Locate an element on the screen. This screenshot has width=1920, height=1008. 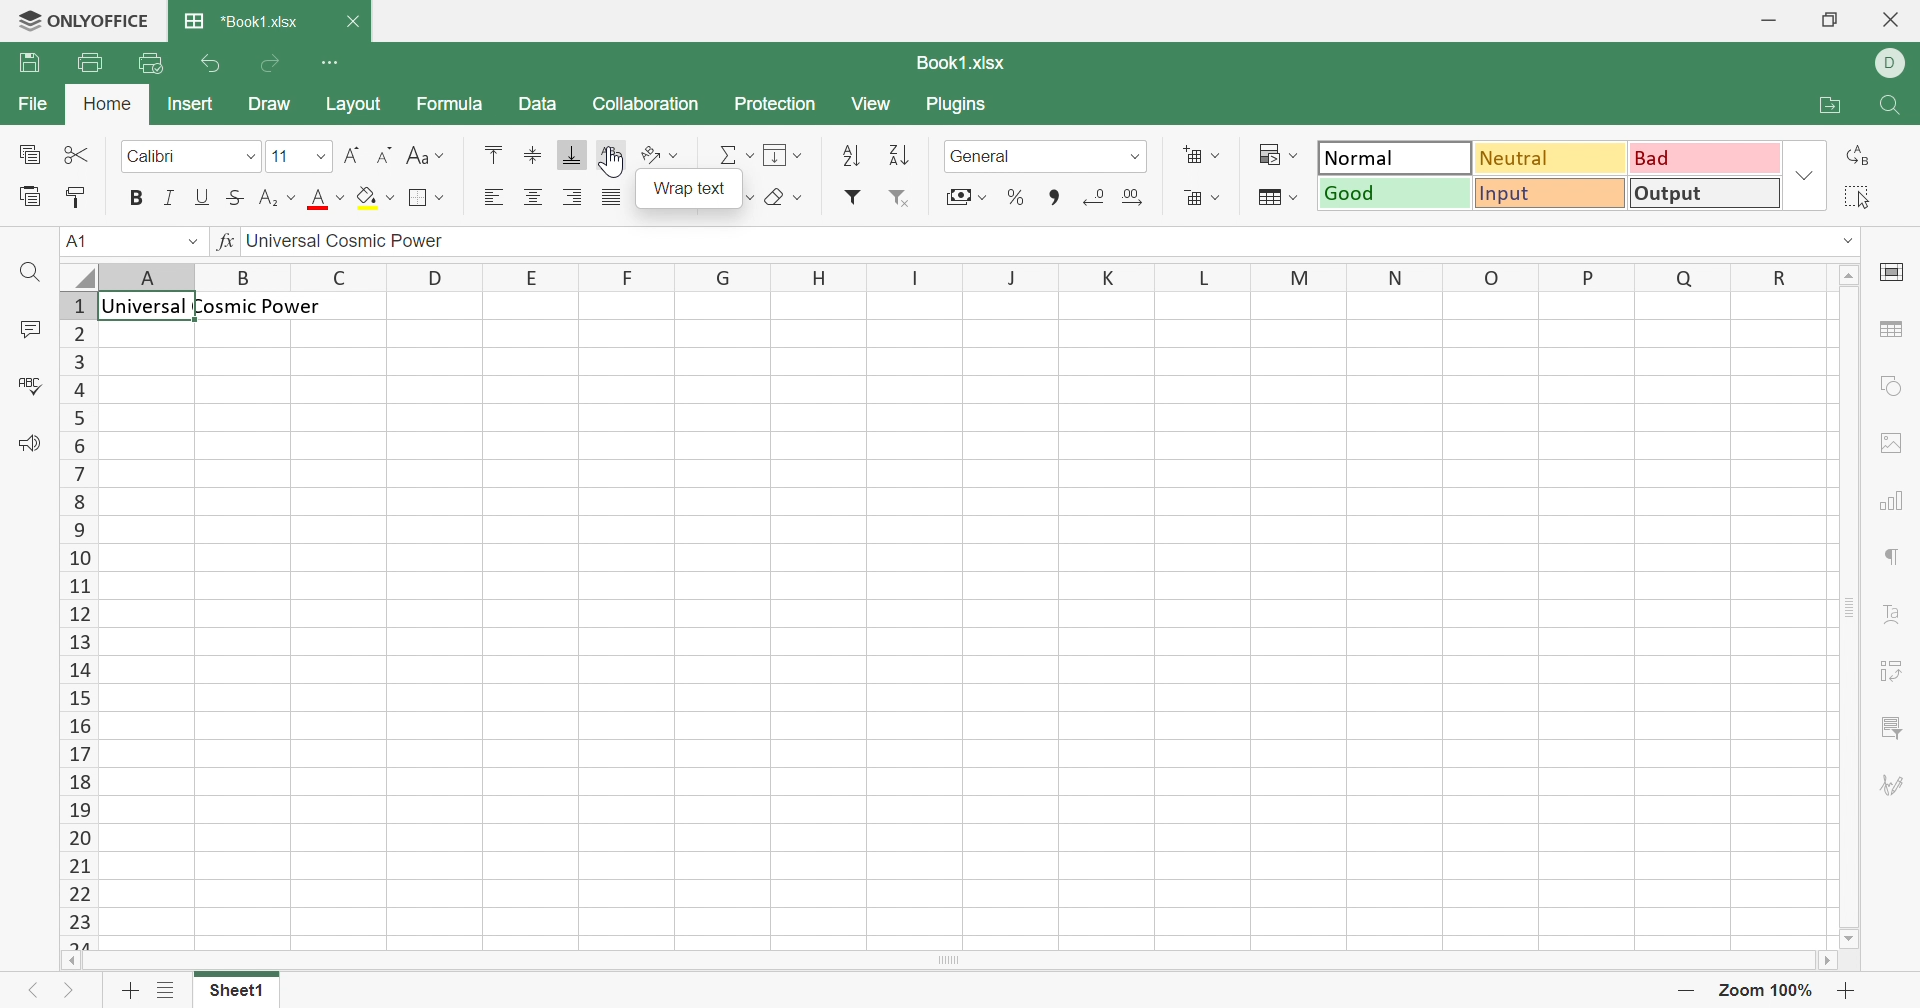
Drop Down is located at coordinates (247, 156).